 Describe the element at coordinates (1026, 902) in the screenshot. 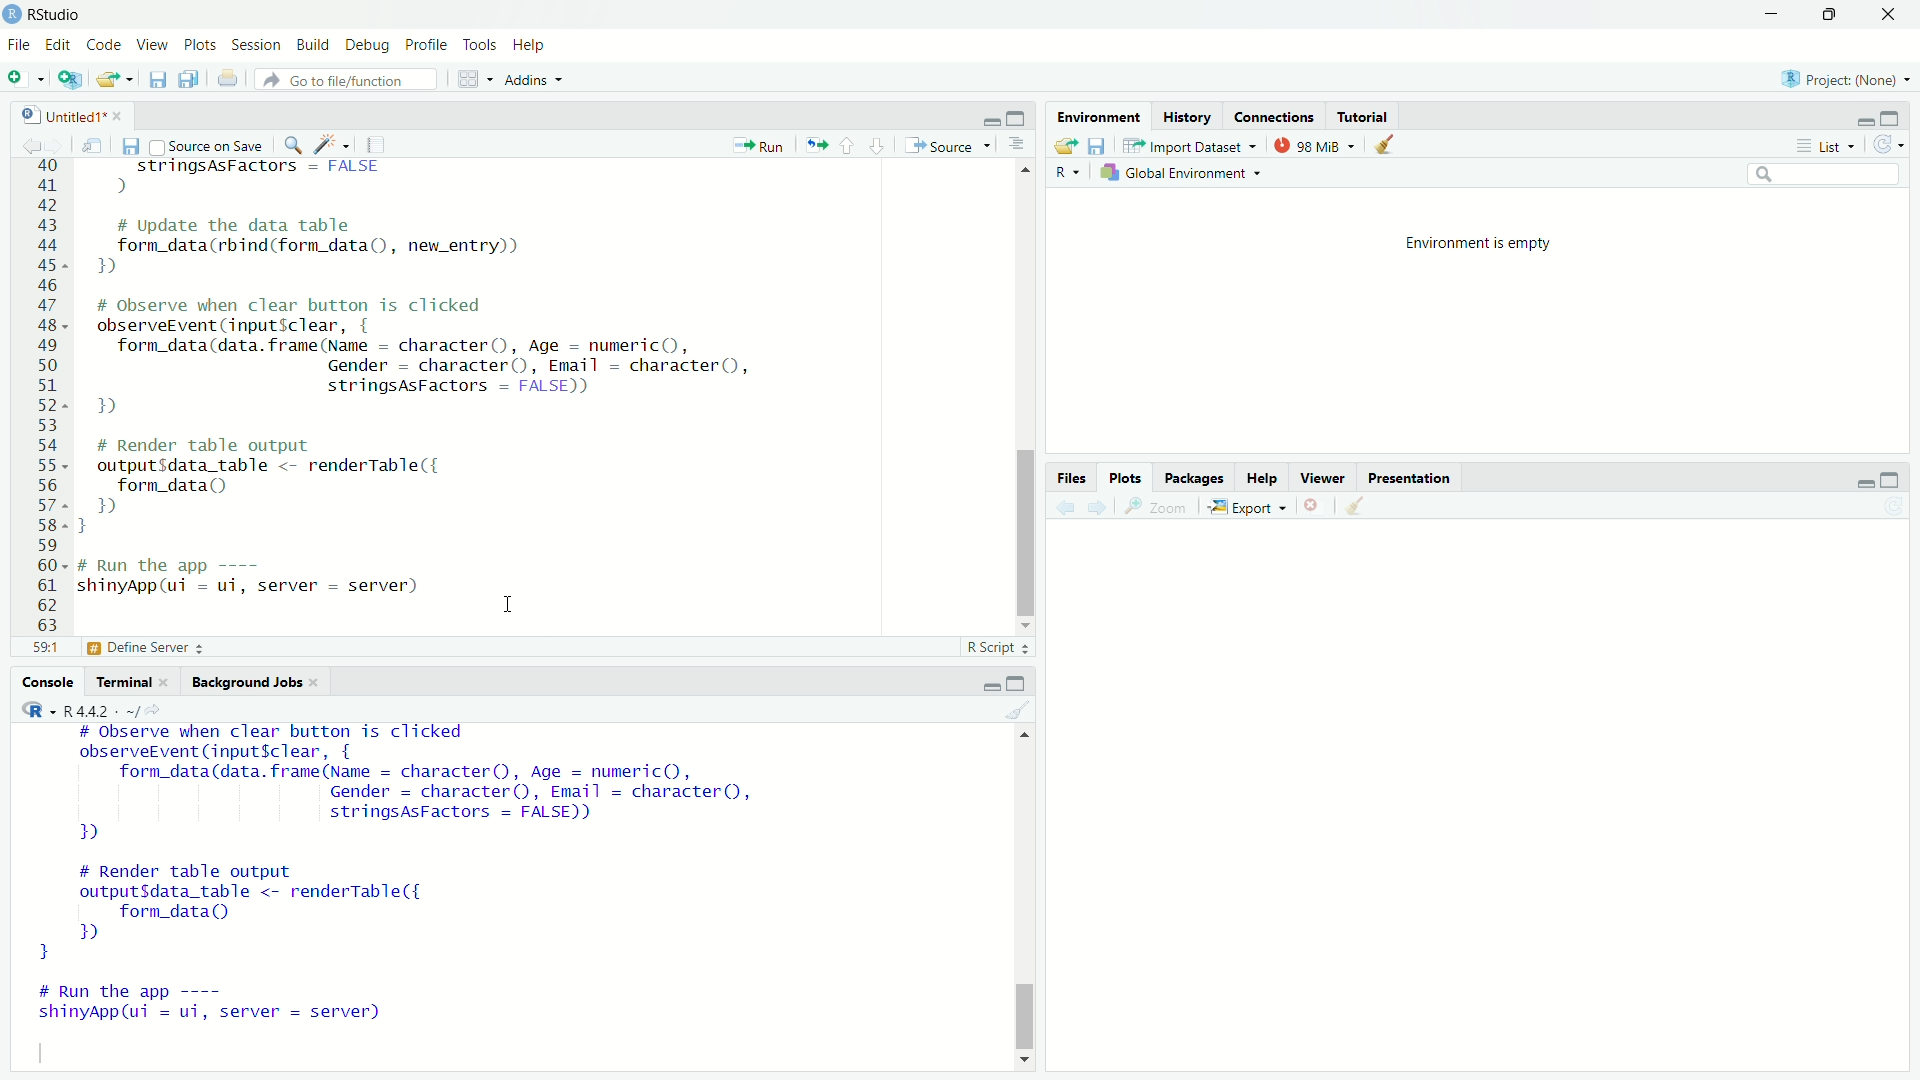

I see `scrollbar` at that location.